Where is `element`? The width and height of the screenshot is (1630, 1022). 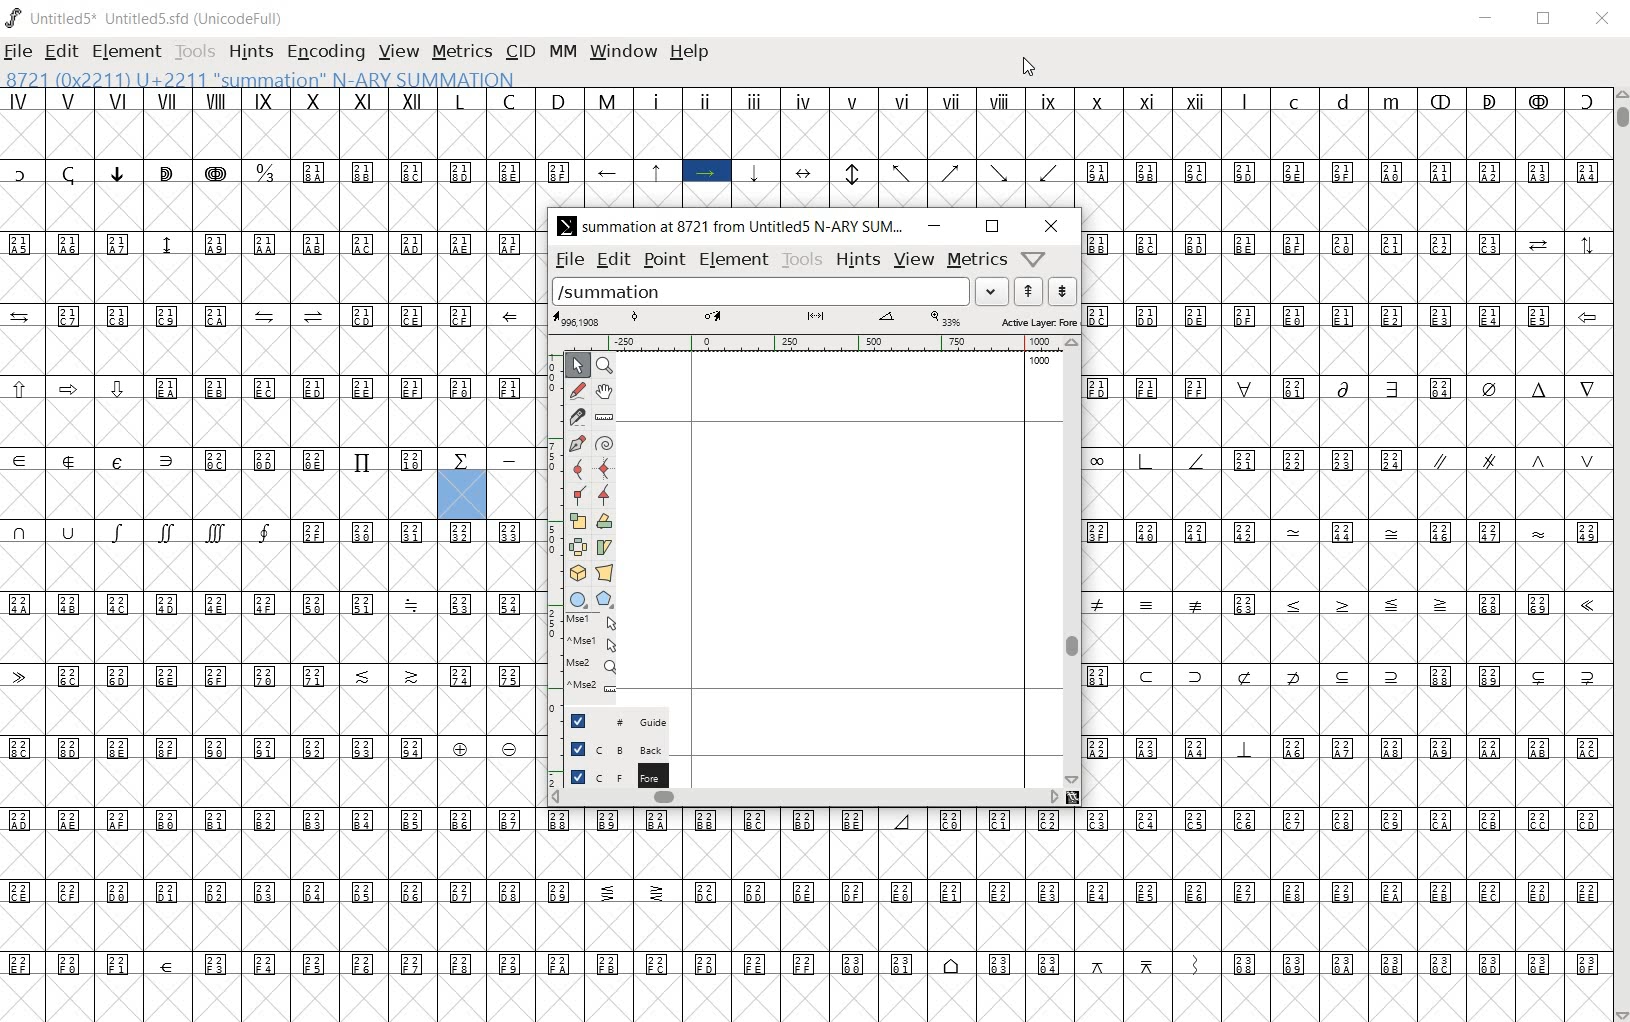 element is located at coordinates (733, 260).